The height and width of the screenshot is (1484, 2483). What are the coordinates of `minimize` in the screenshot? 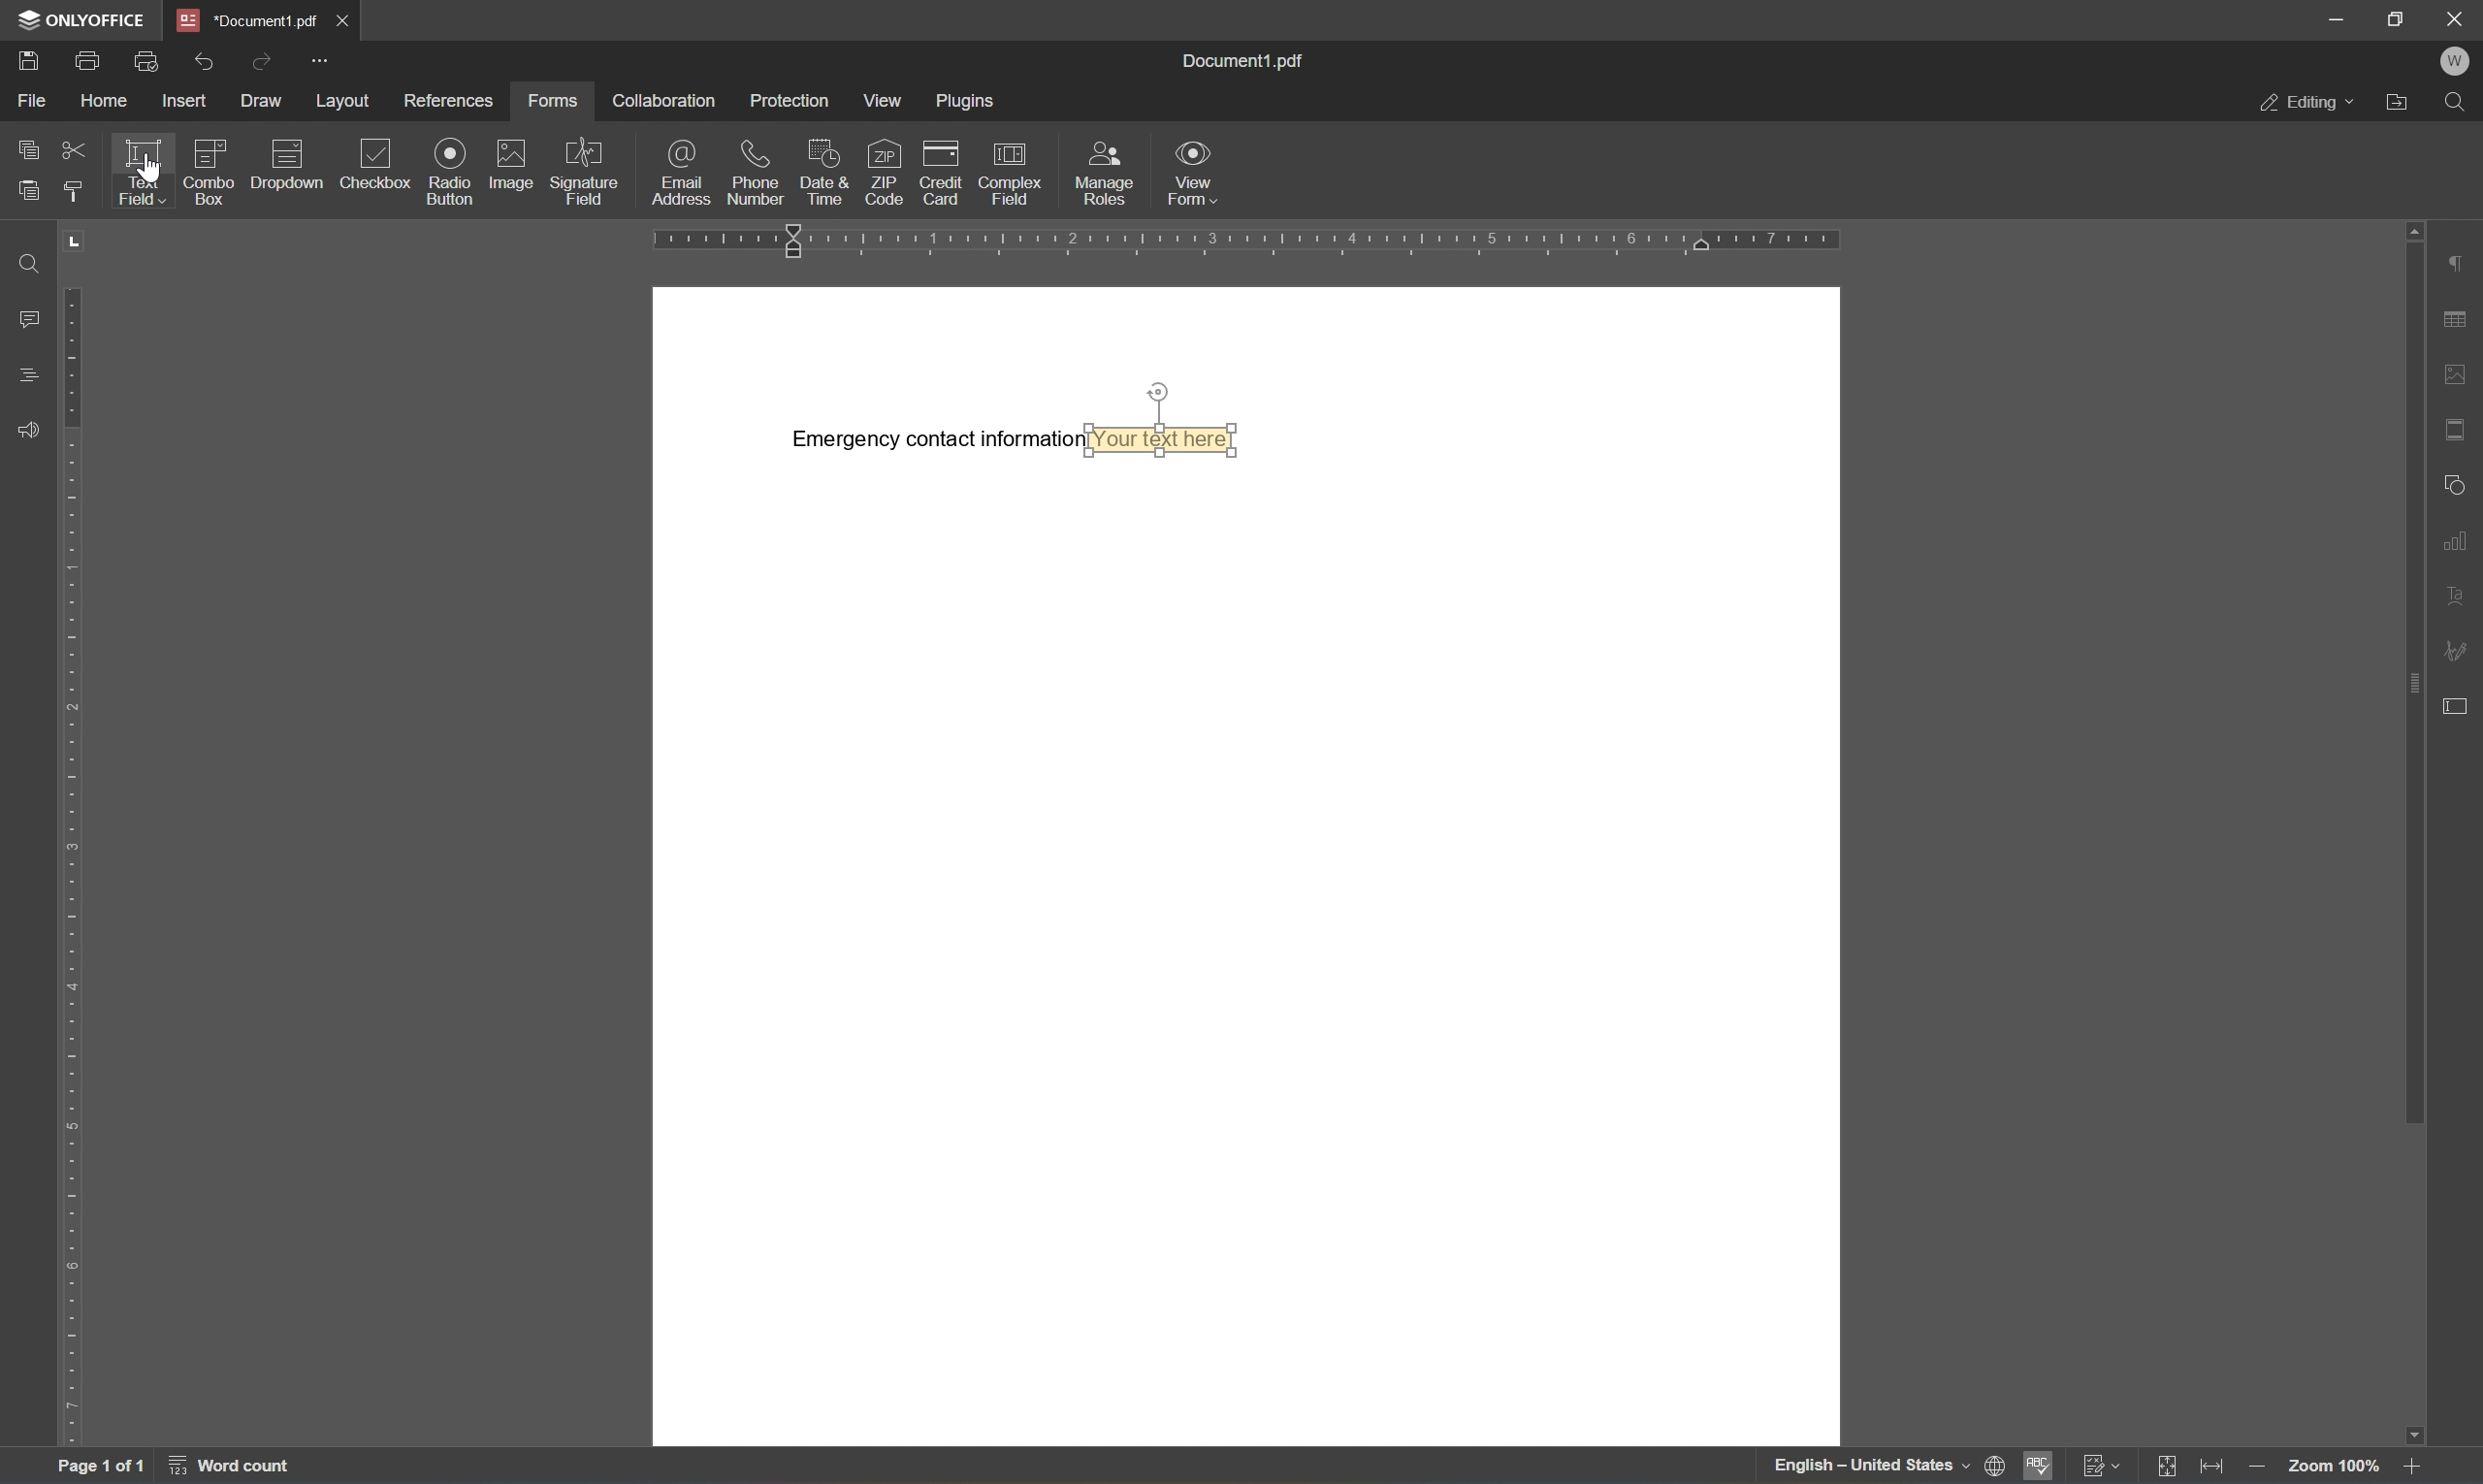 It's located at (2328, 18).